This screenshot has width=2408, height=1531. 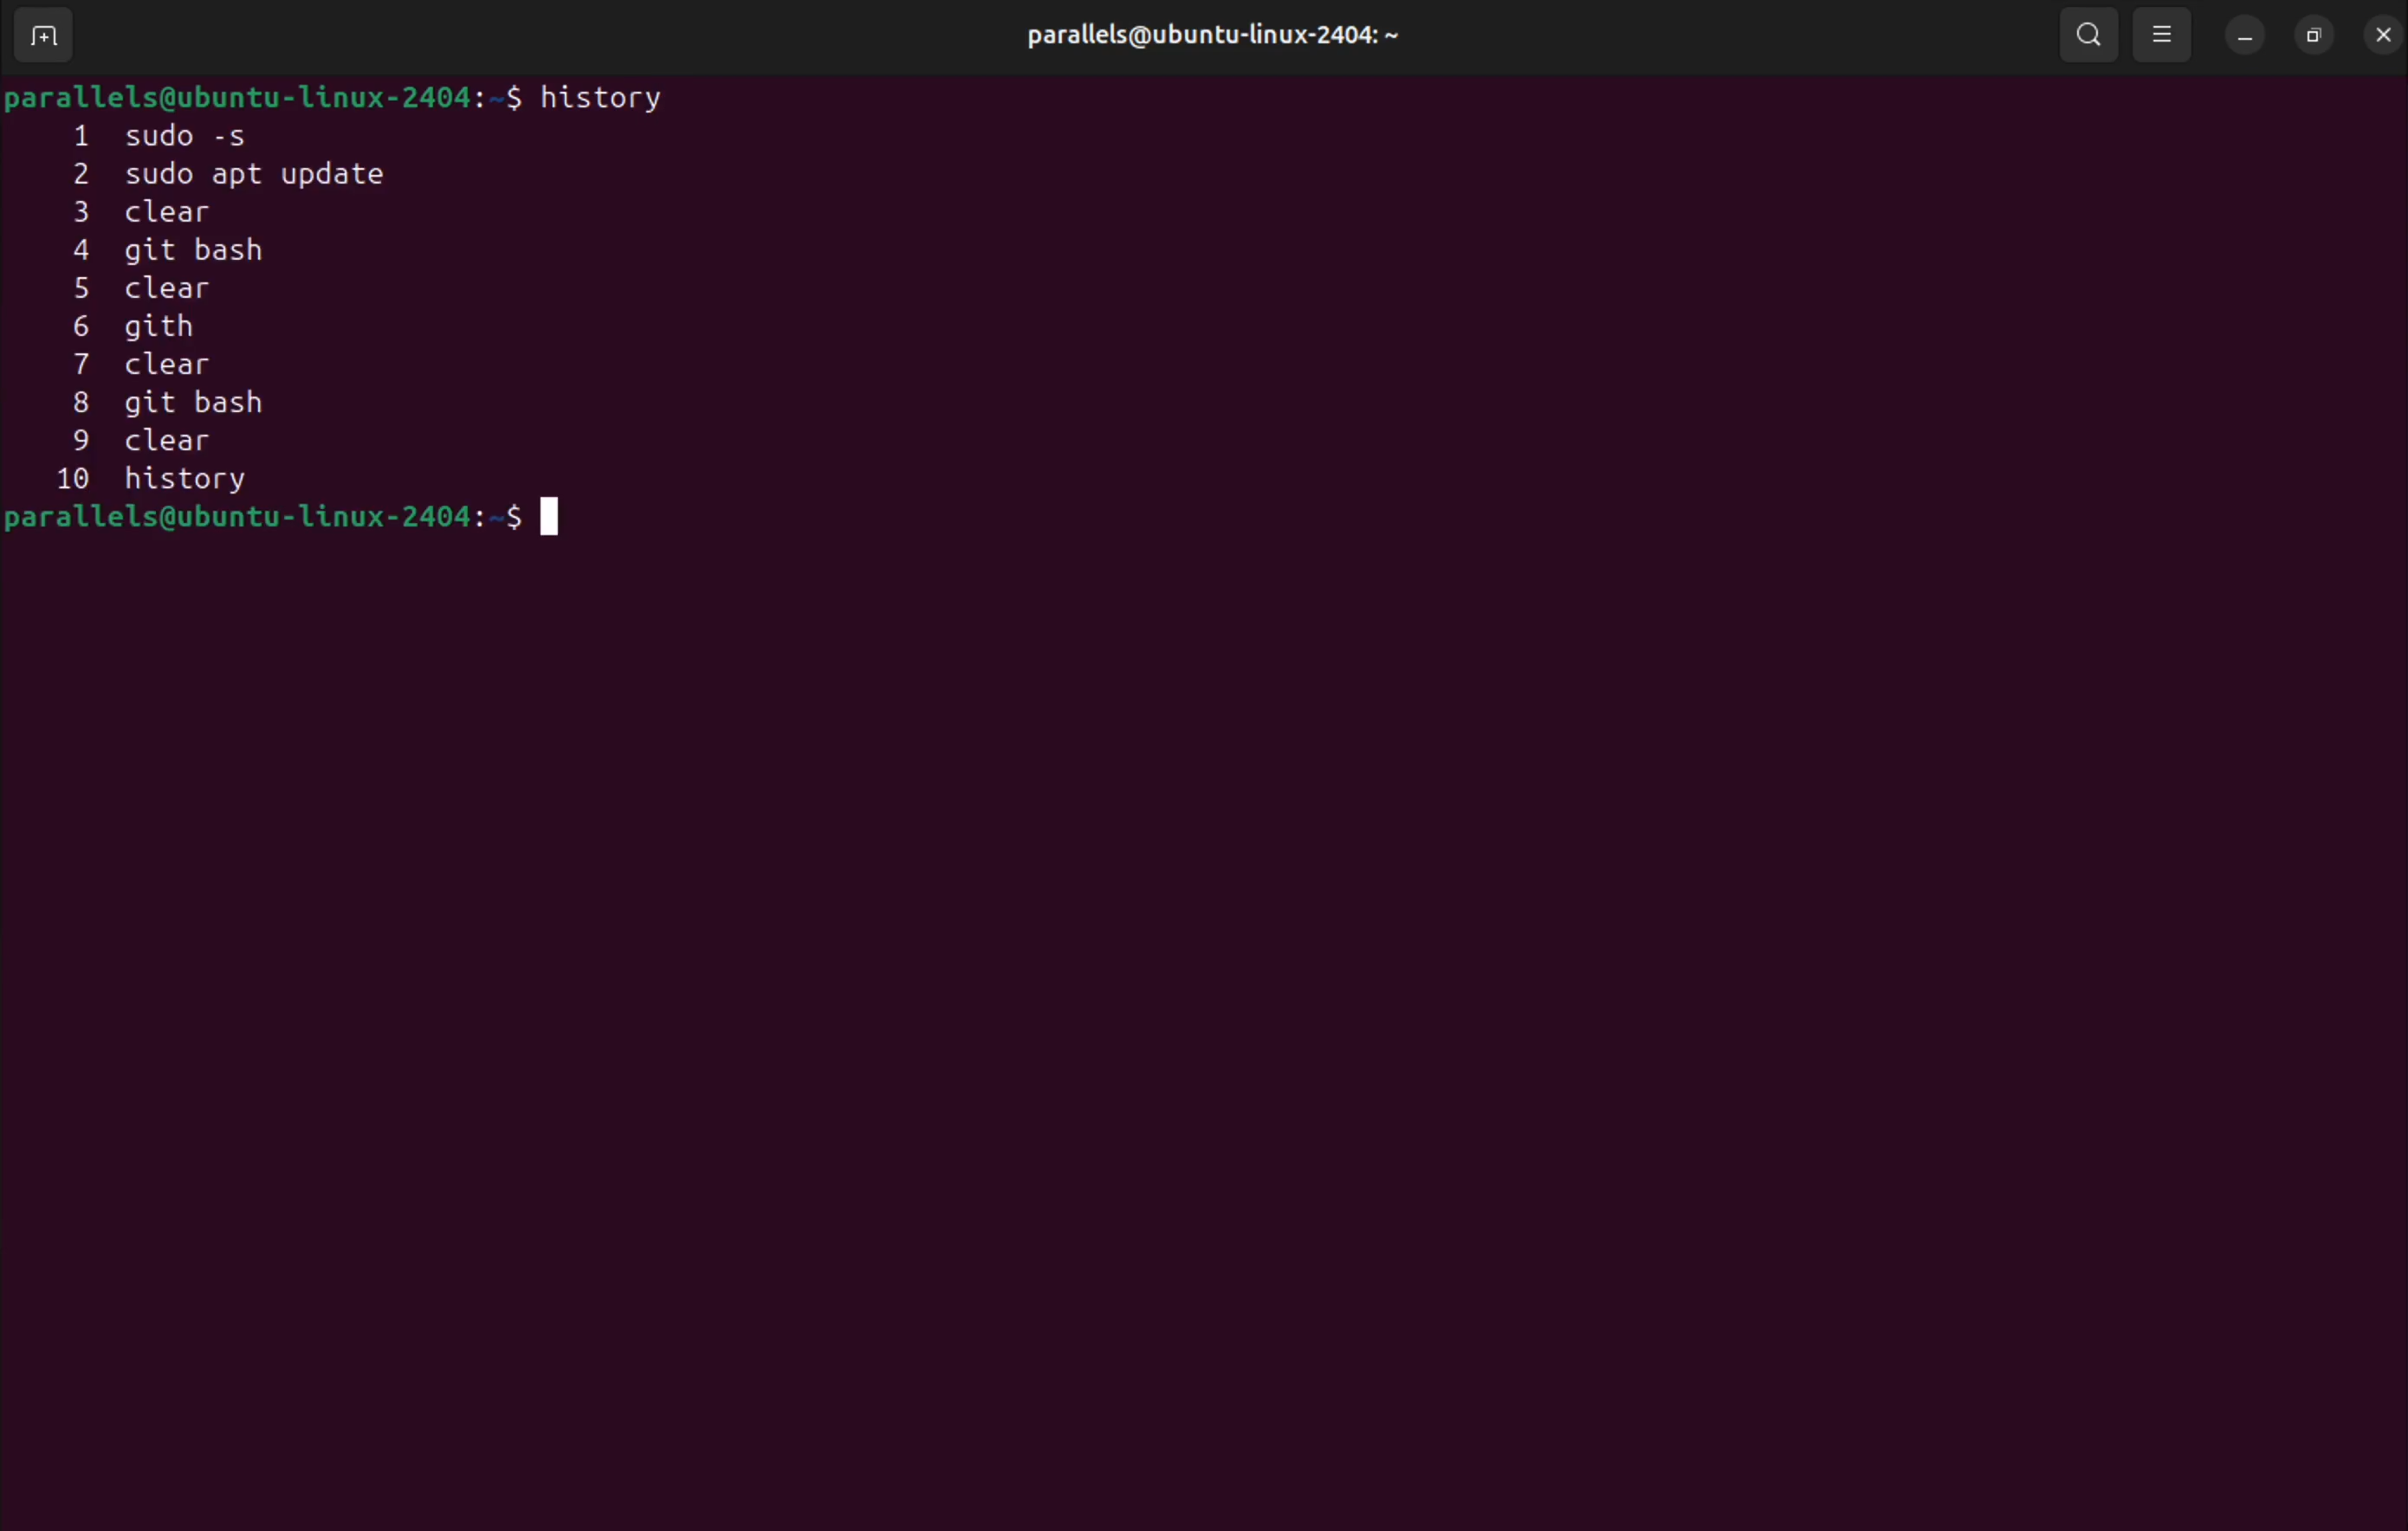 What do you see at coordinates (172, 362) in the screenshot?
I see `7.clear` at bounding box center [172, 362].